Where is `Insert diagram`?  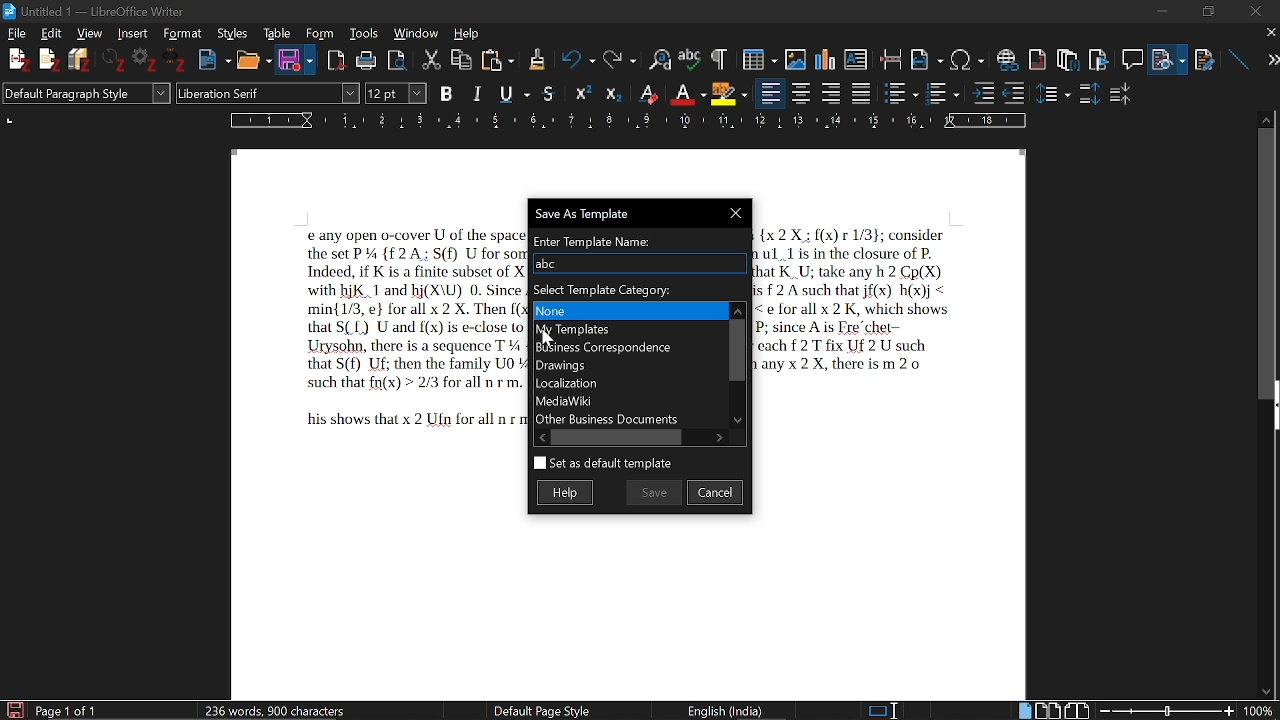
Insert diagram is located at coordinates (825, 56).